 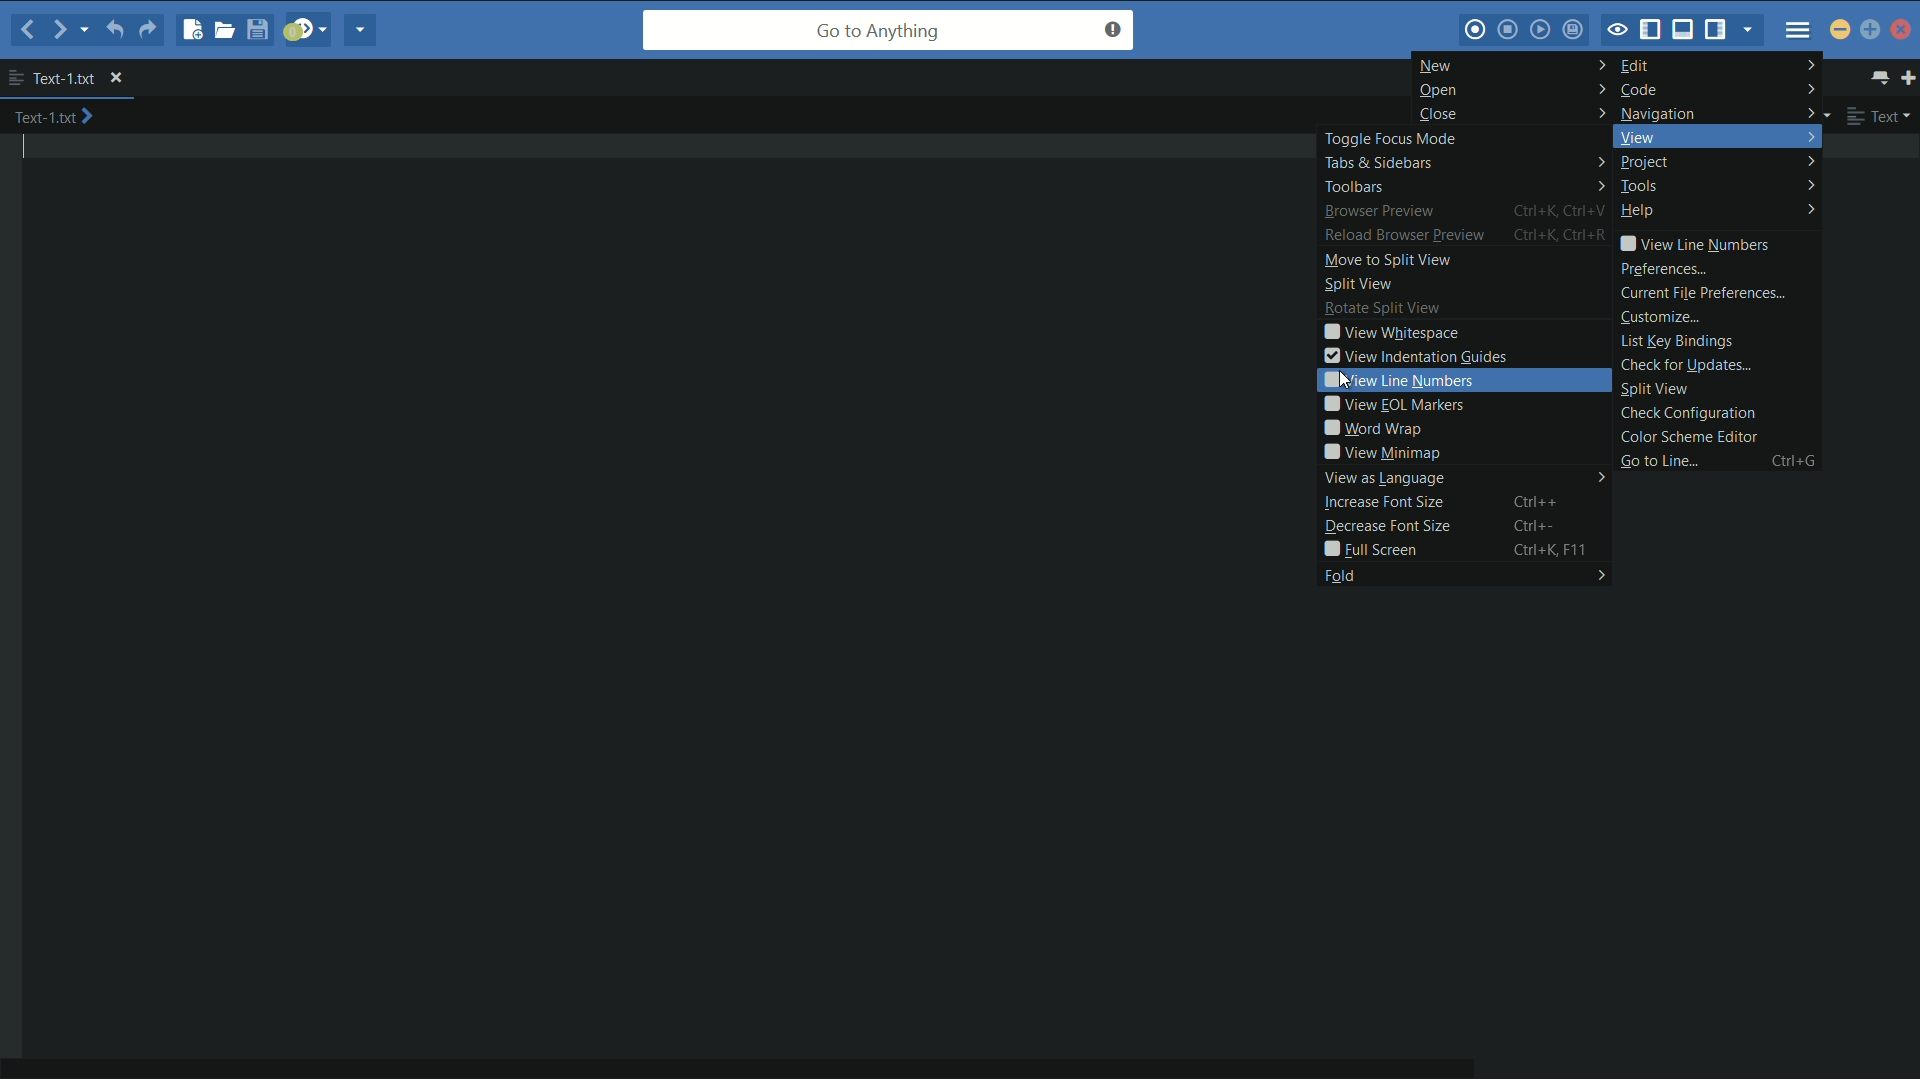 What do you see at coordinates (55, 78) in the screenshot?
I see `text-1.txt` at bounding box center [55, 78].